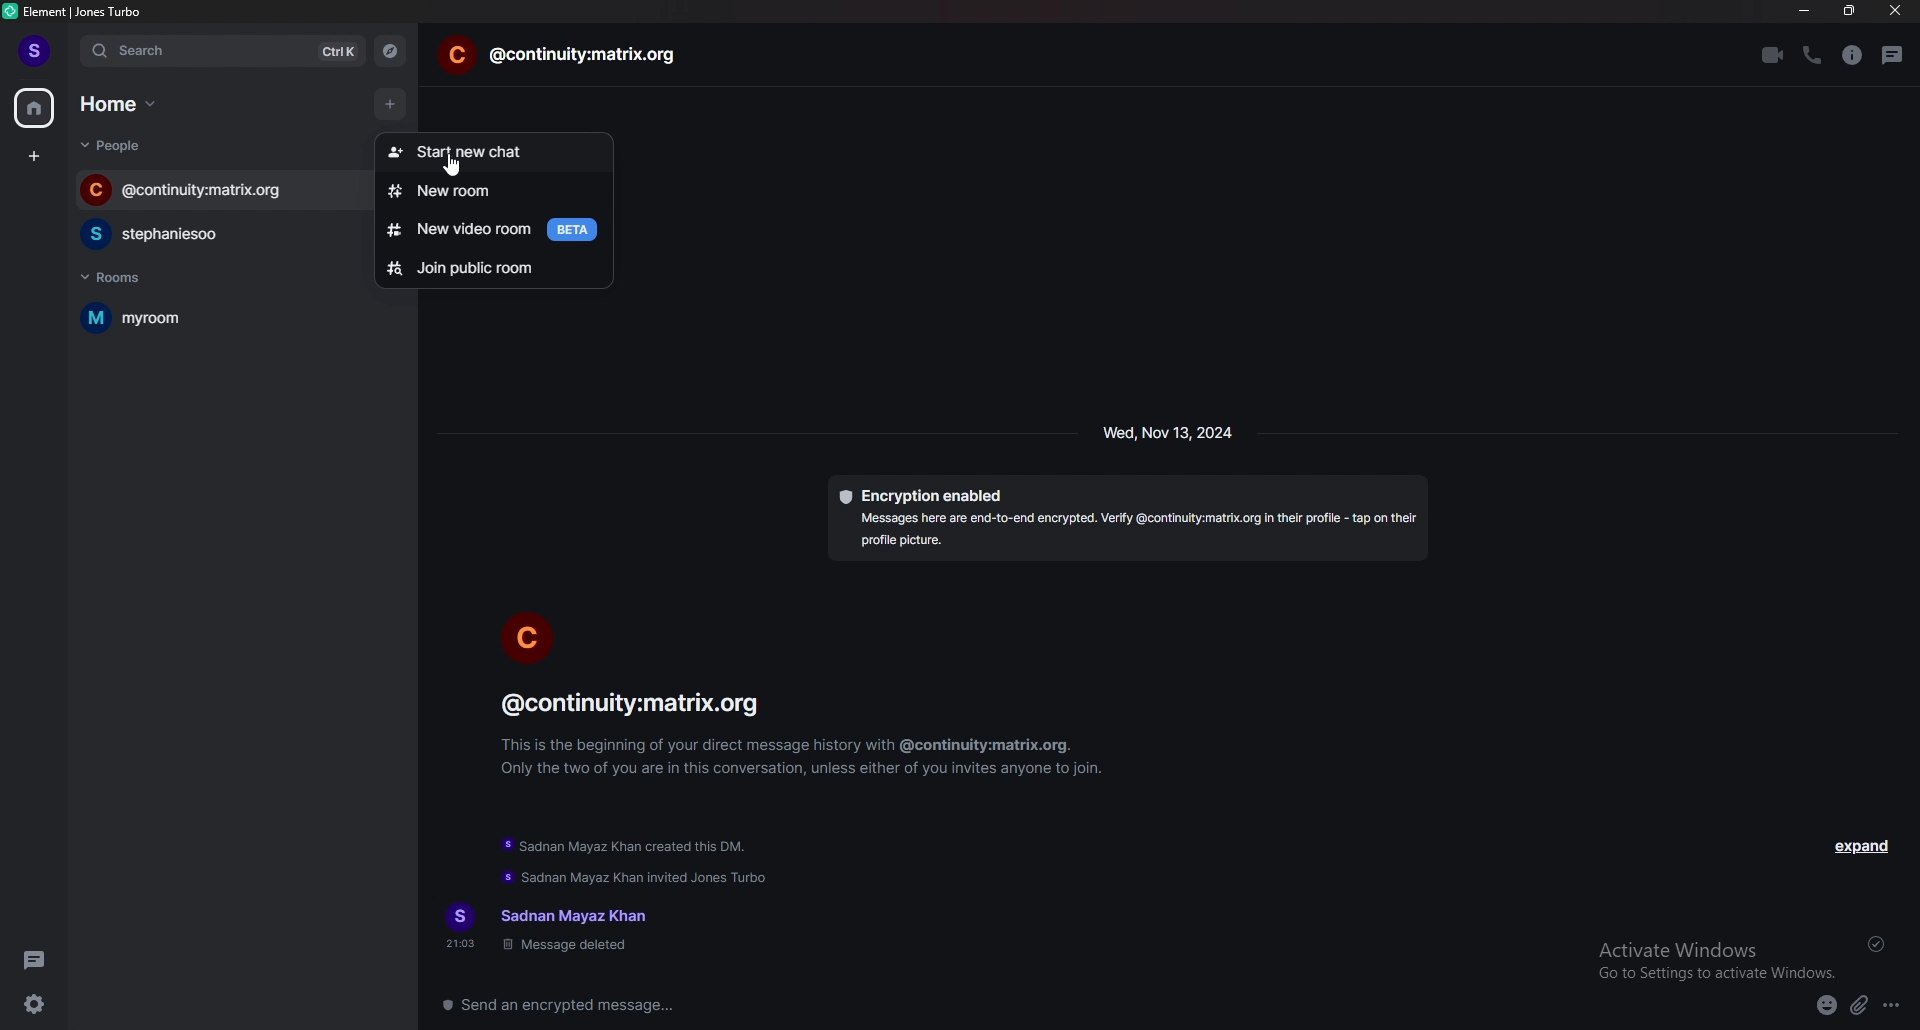 The width and height of the screenshot is (1920, 1030). What do you see at coordinates (35, 158) in the screenshot?
I see `create space` at bounding box center [35, 158].